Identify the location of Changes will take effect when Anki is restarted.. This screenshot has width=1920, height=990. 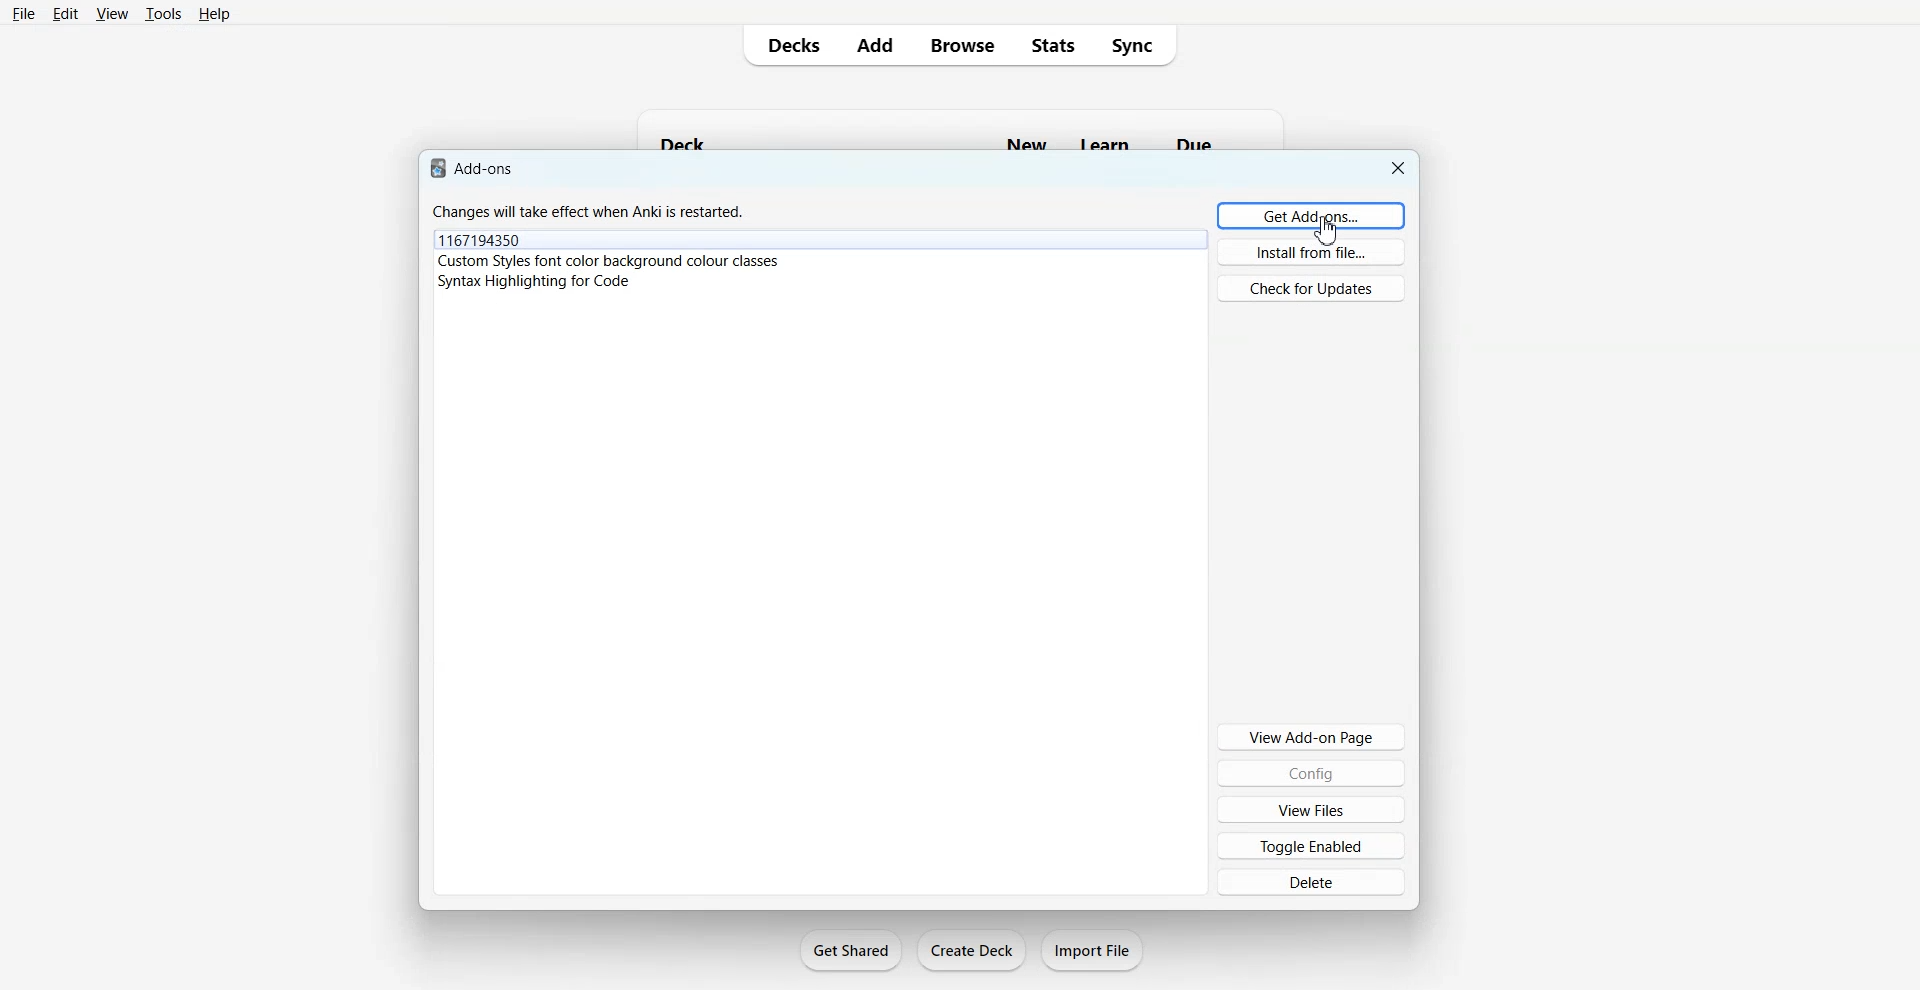
(595, 211).